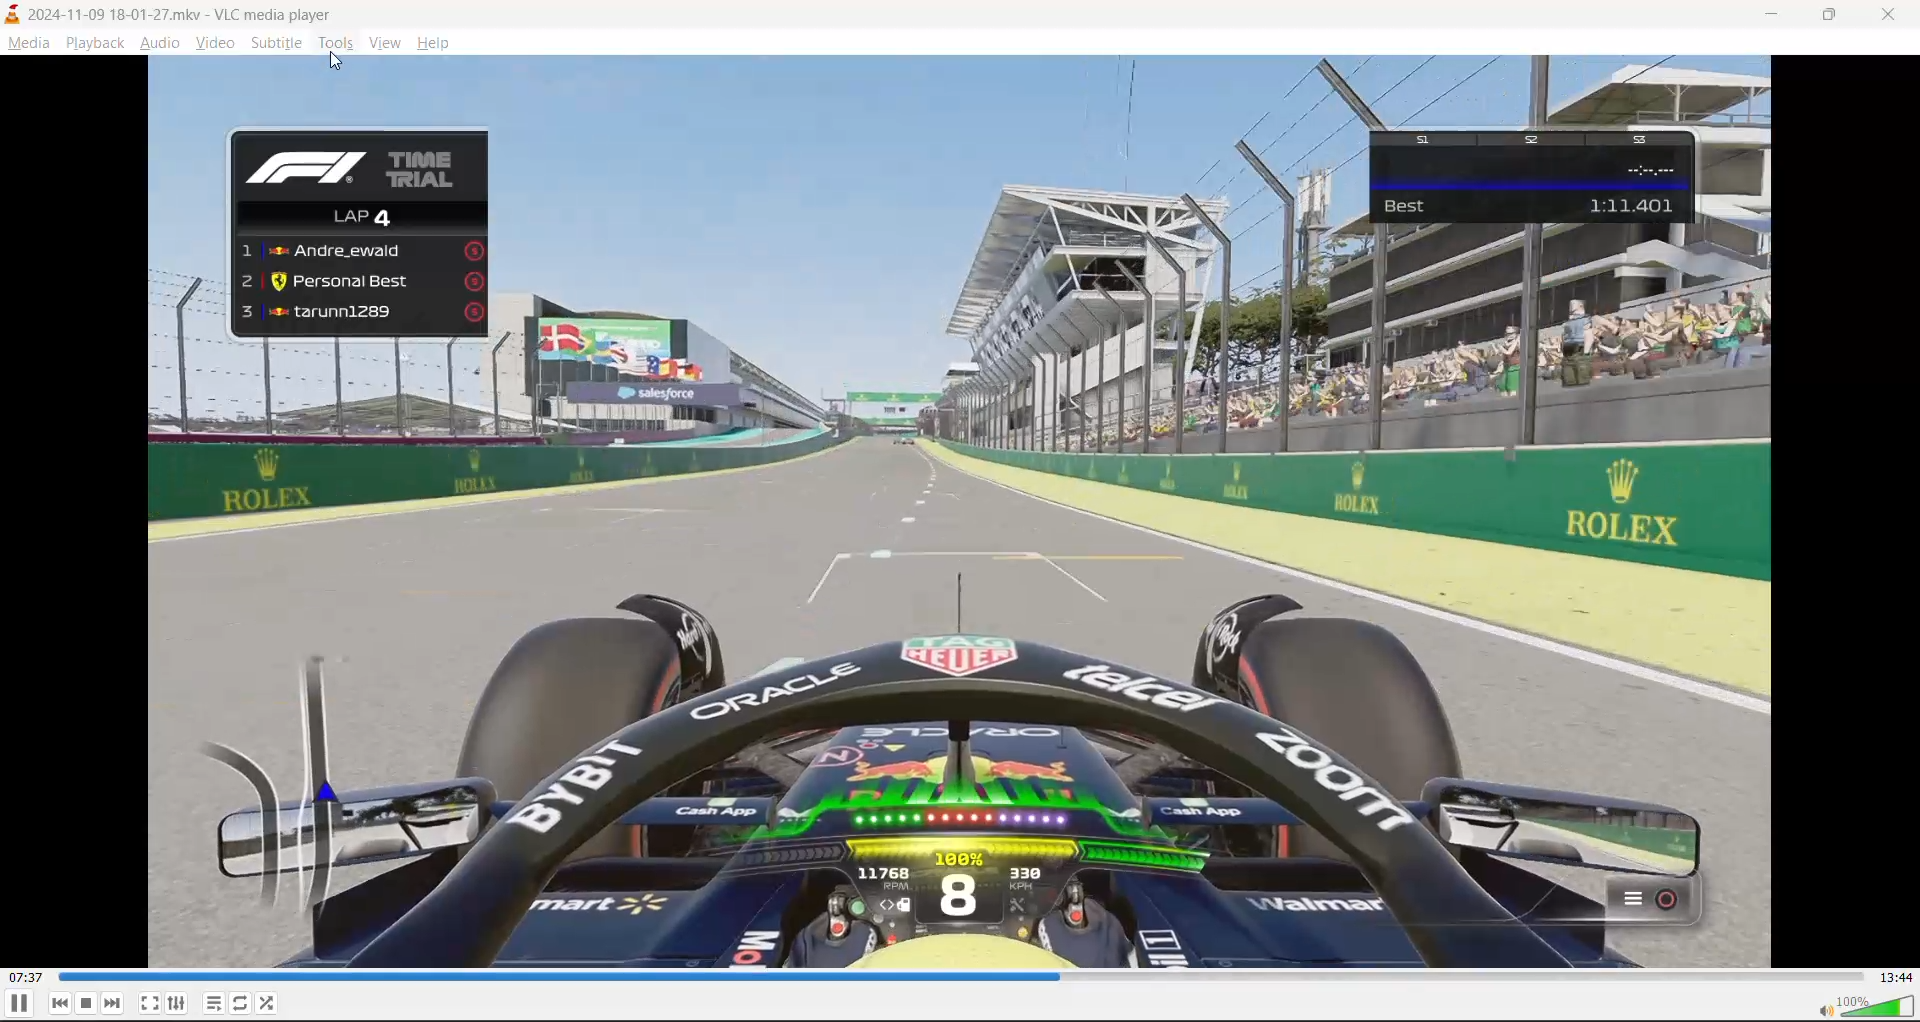 Image resolution: width=1920 pixels, height=1022 pixels. Describe the element at coordinates (29, 43) in the screenshot. I see `media` at that location.